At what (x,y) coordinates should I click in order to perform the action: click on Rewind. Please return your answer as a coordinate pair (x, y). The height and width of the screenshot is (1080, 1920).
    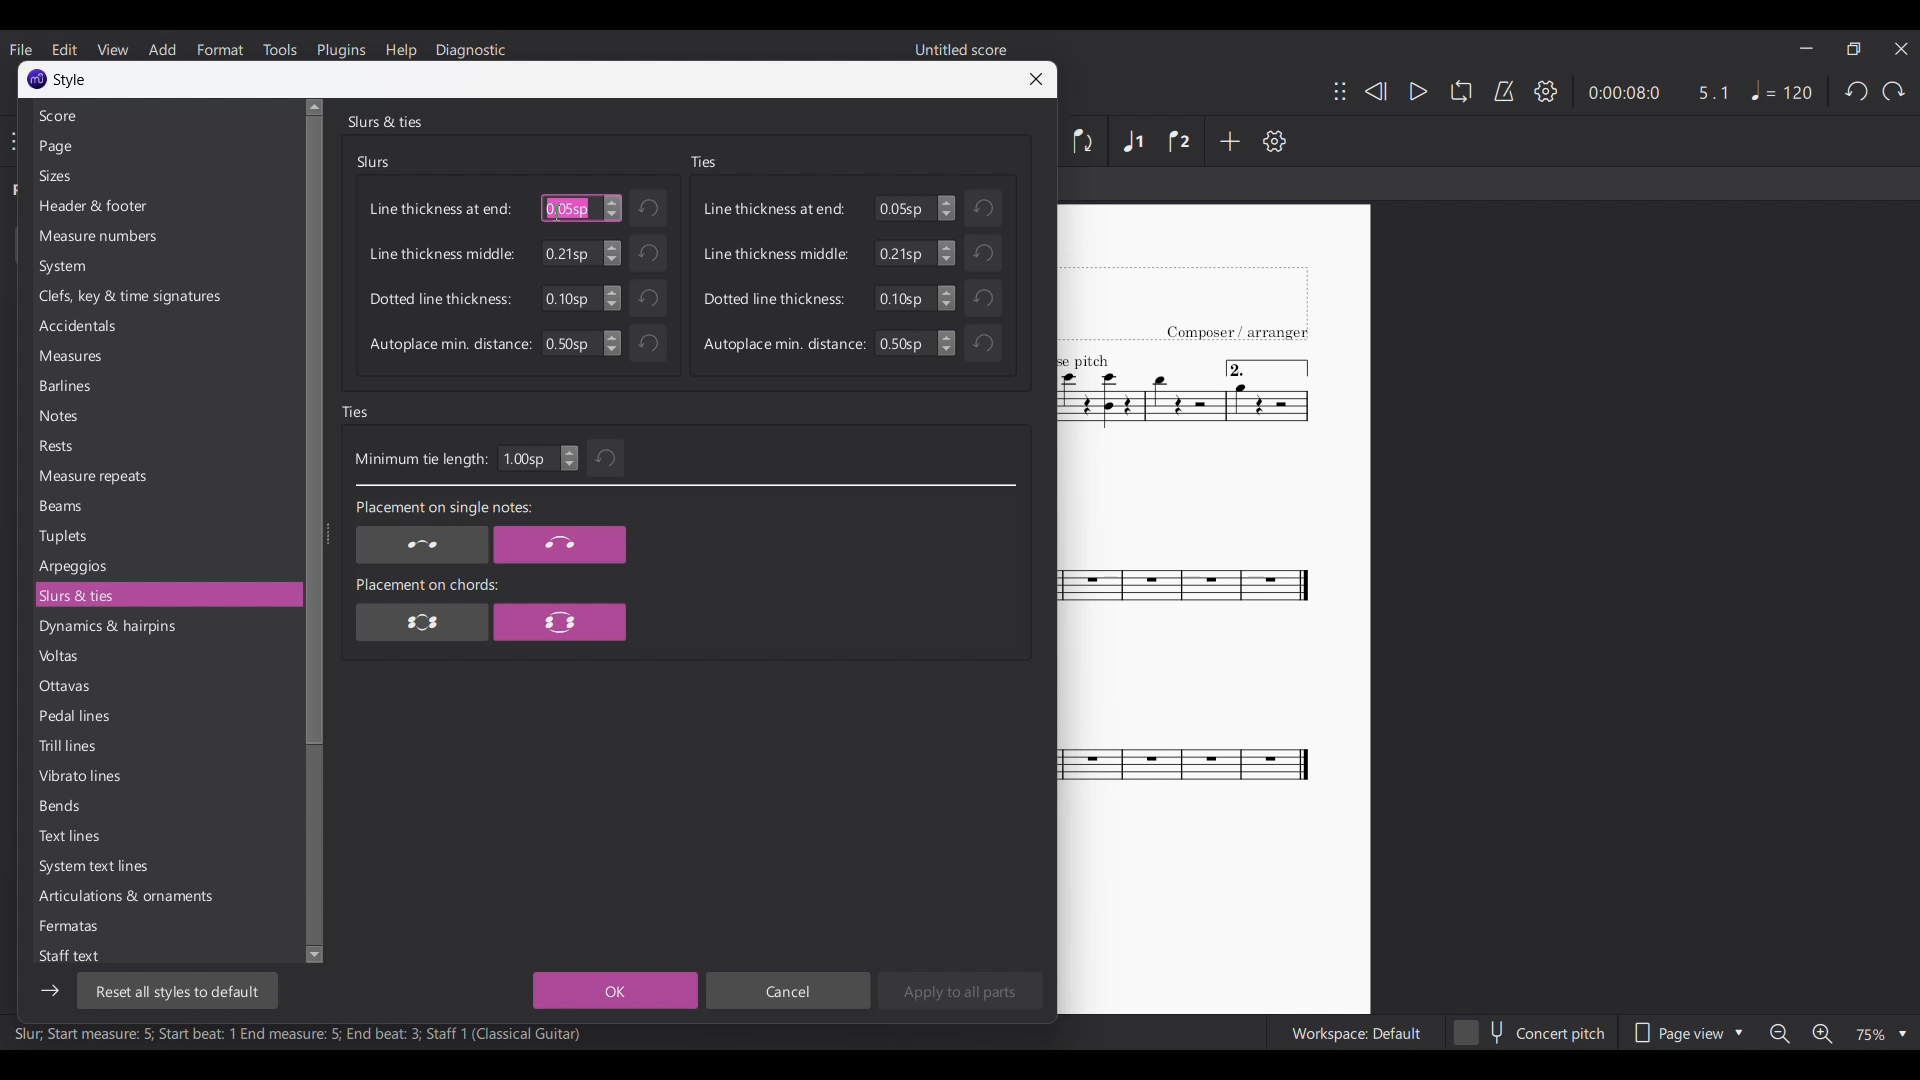
    Looking at the image, I should click on (1375, 92).